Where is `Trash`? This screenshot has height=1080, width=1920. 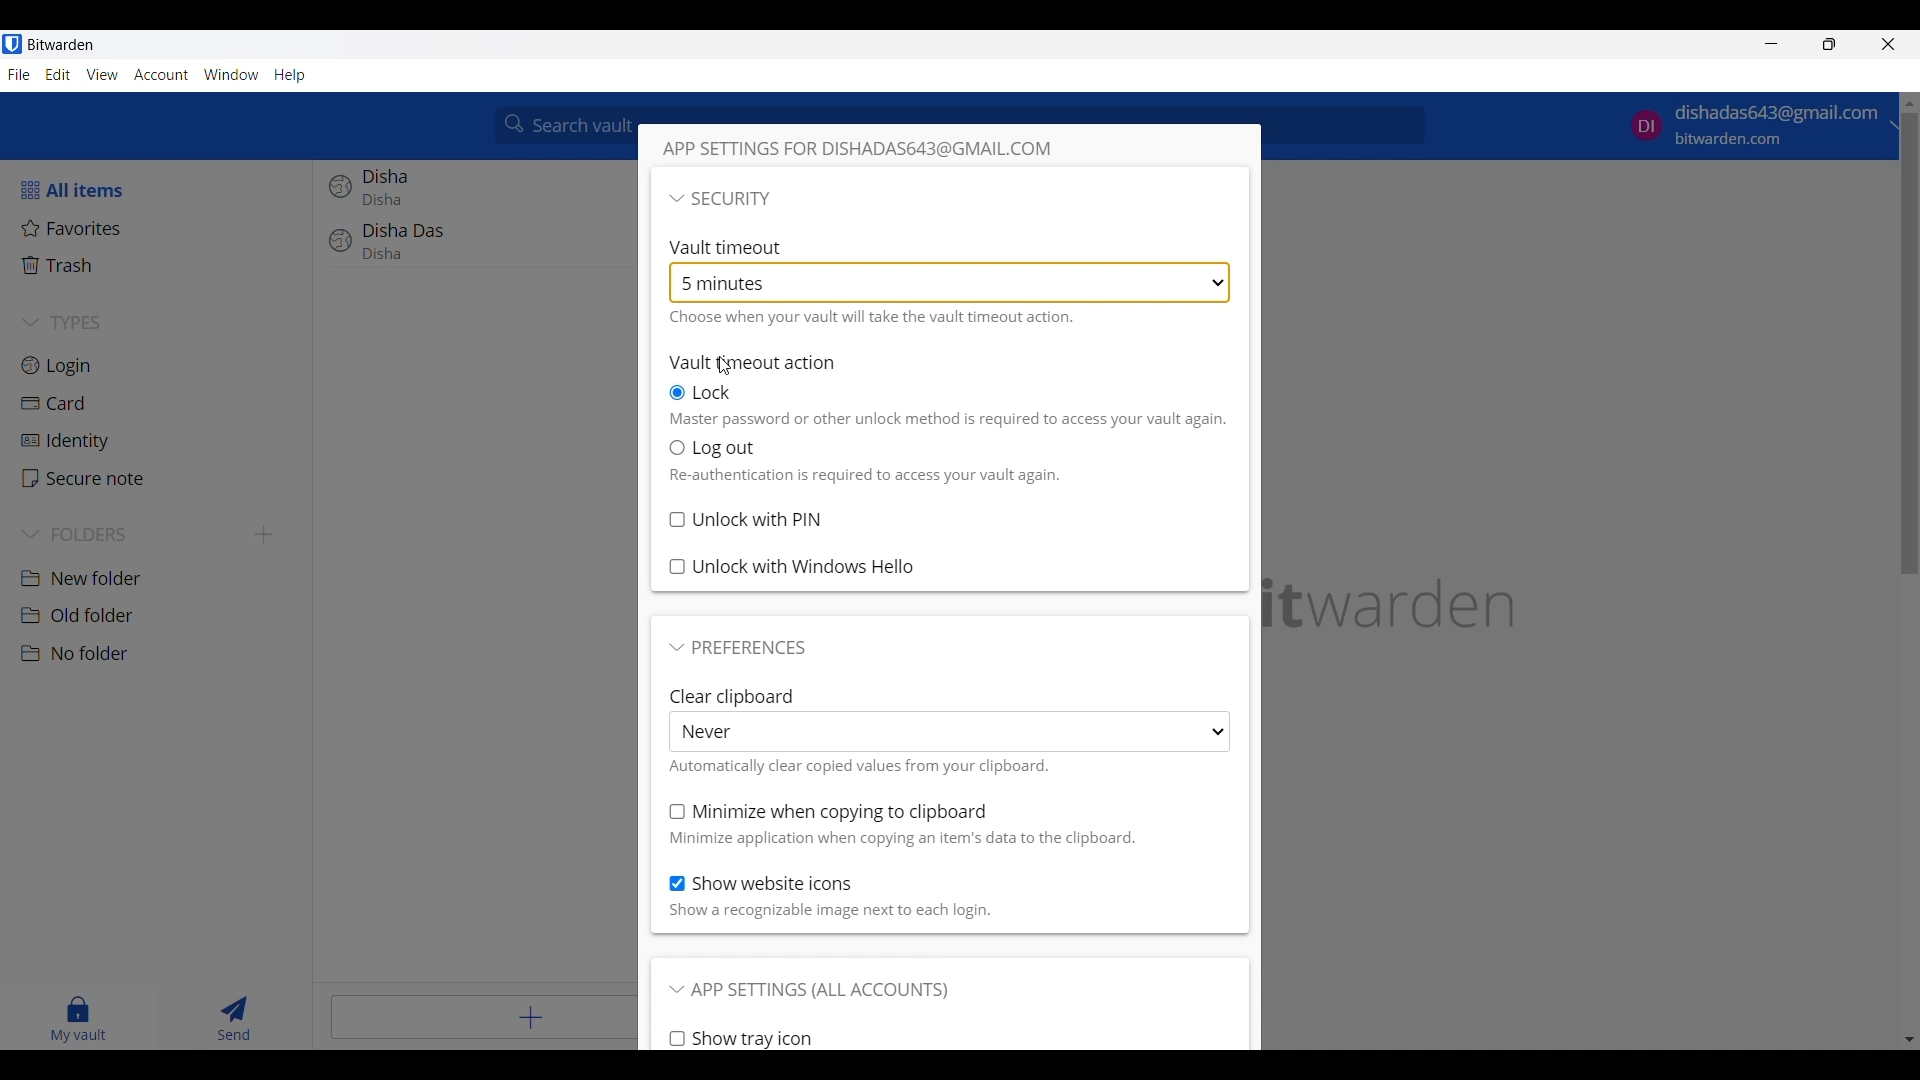
Trash is located at coordinates (161, 265).